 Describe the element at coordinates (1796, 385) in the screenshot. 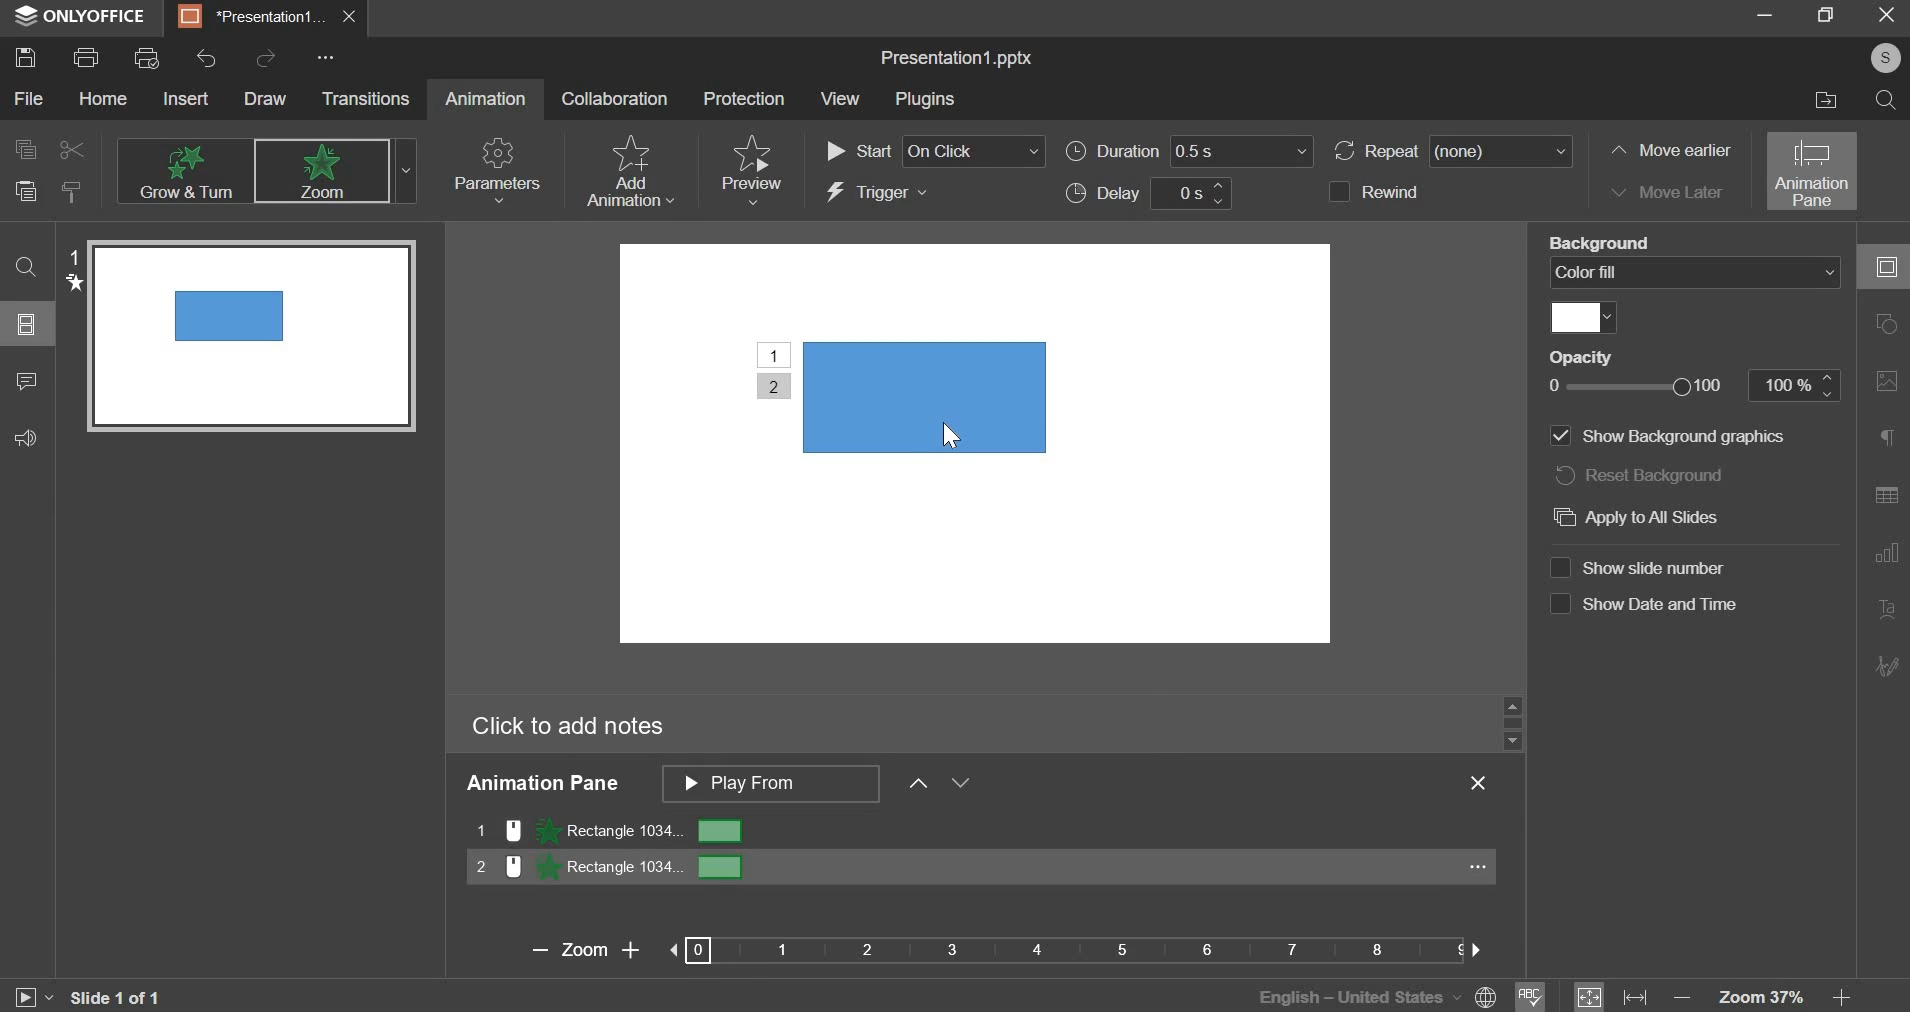

I see `100%` at that location.